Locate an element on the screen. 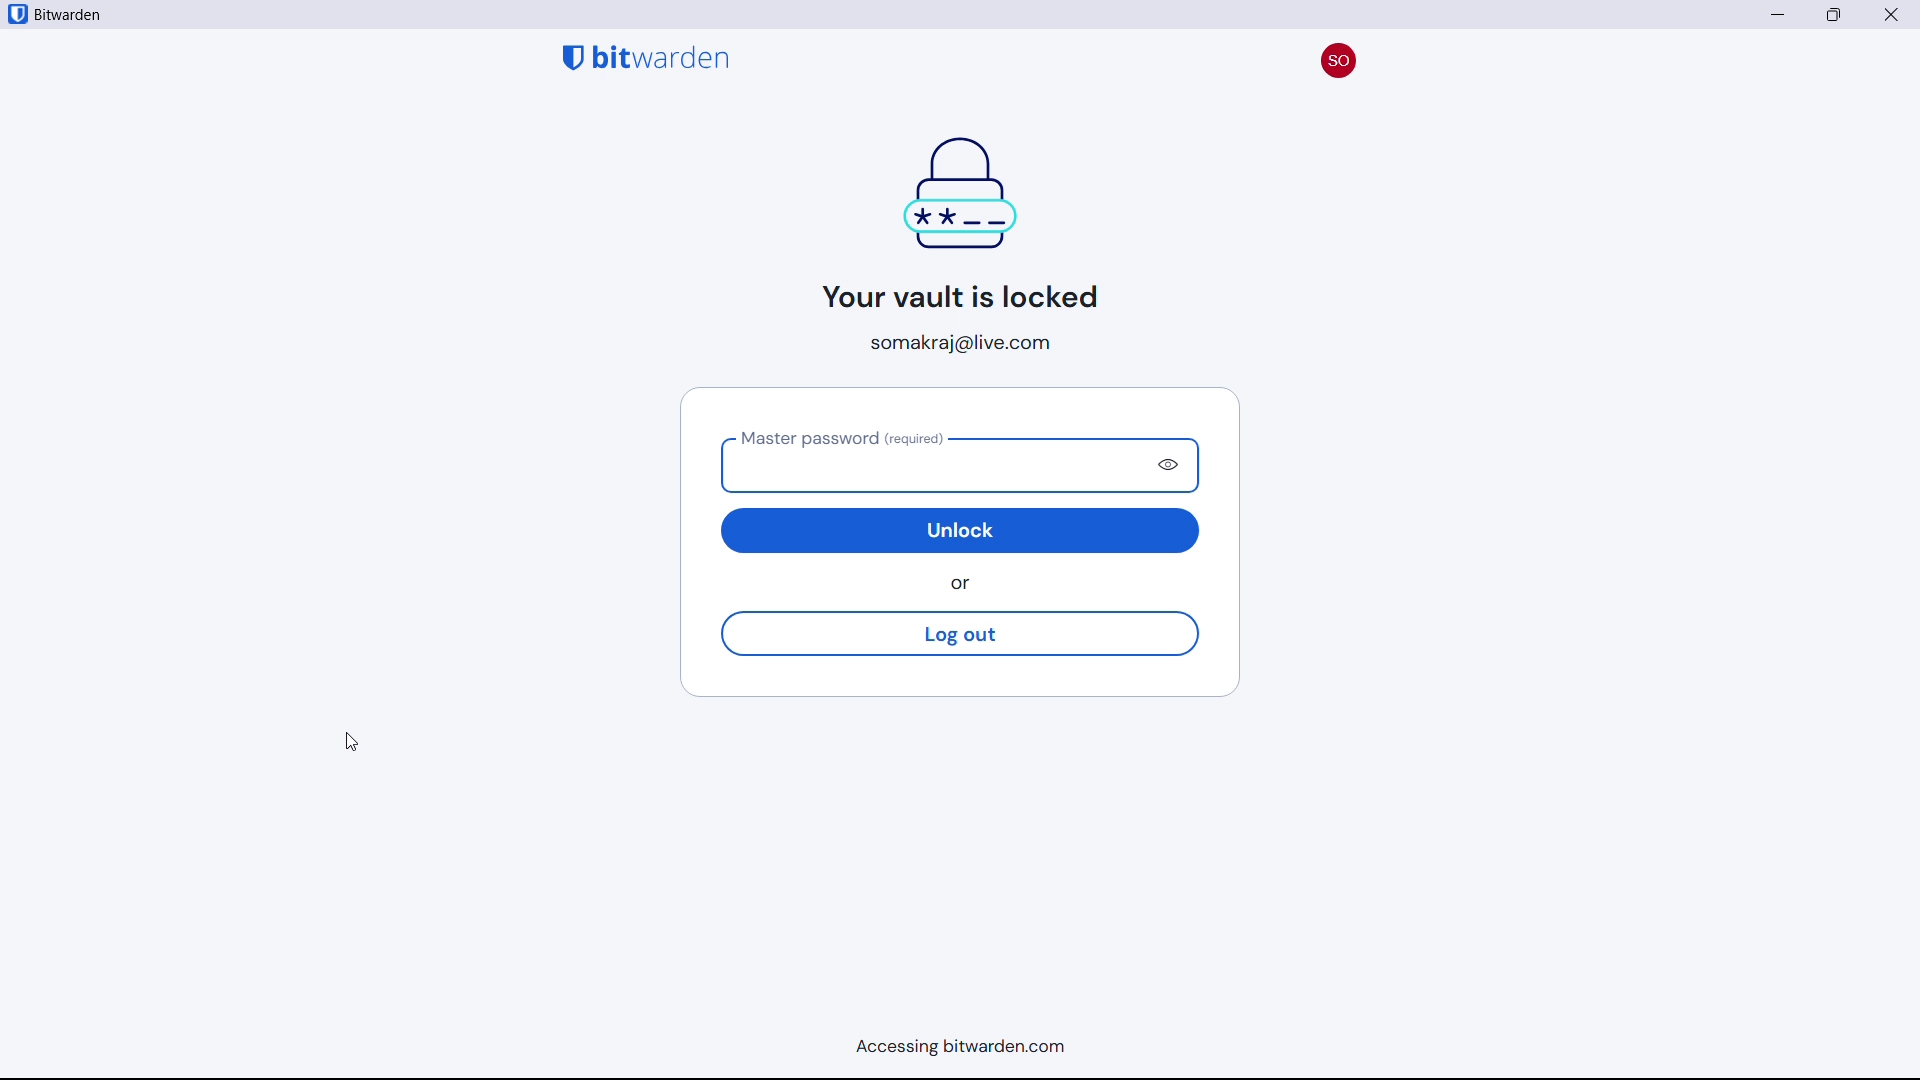 The width and height of the screenshot is (1920, 1080). bitwarden logo is located at coordinates (646, 56).